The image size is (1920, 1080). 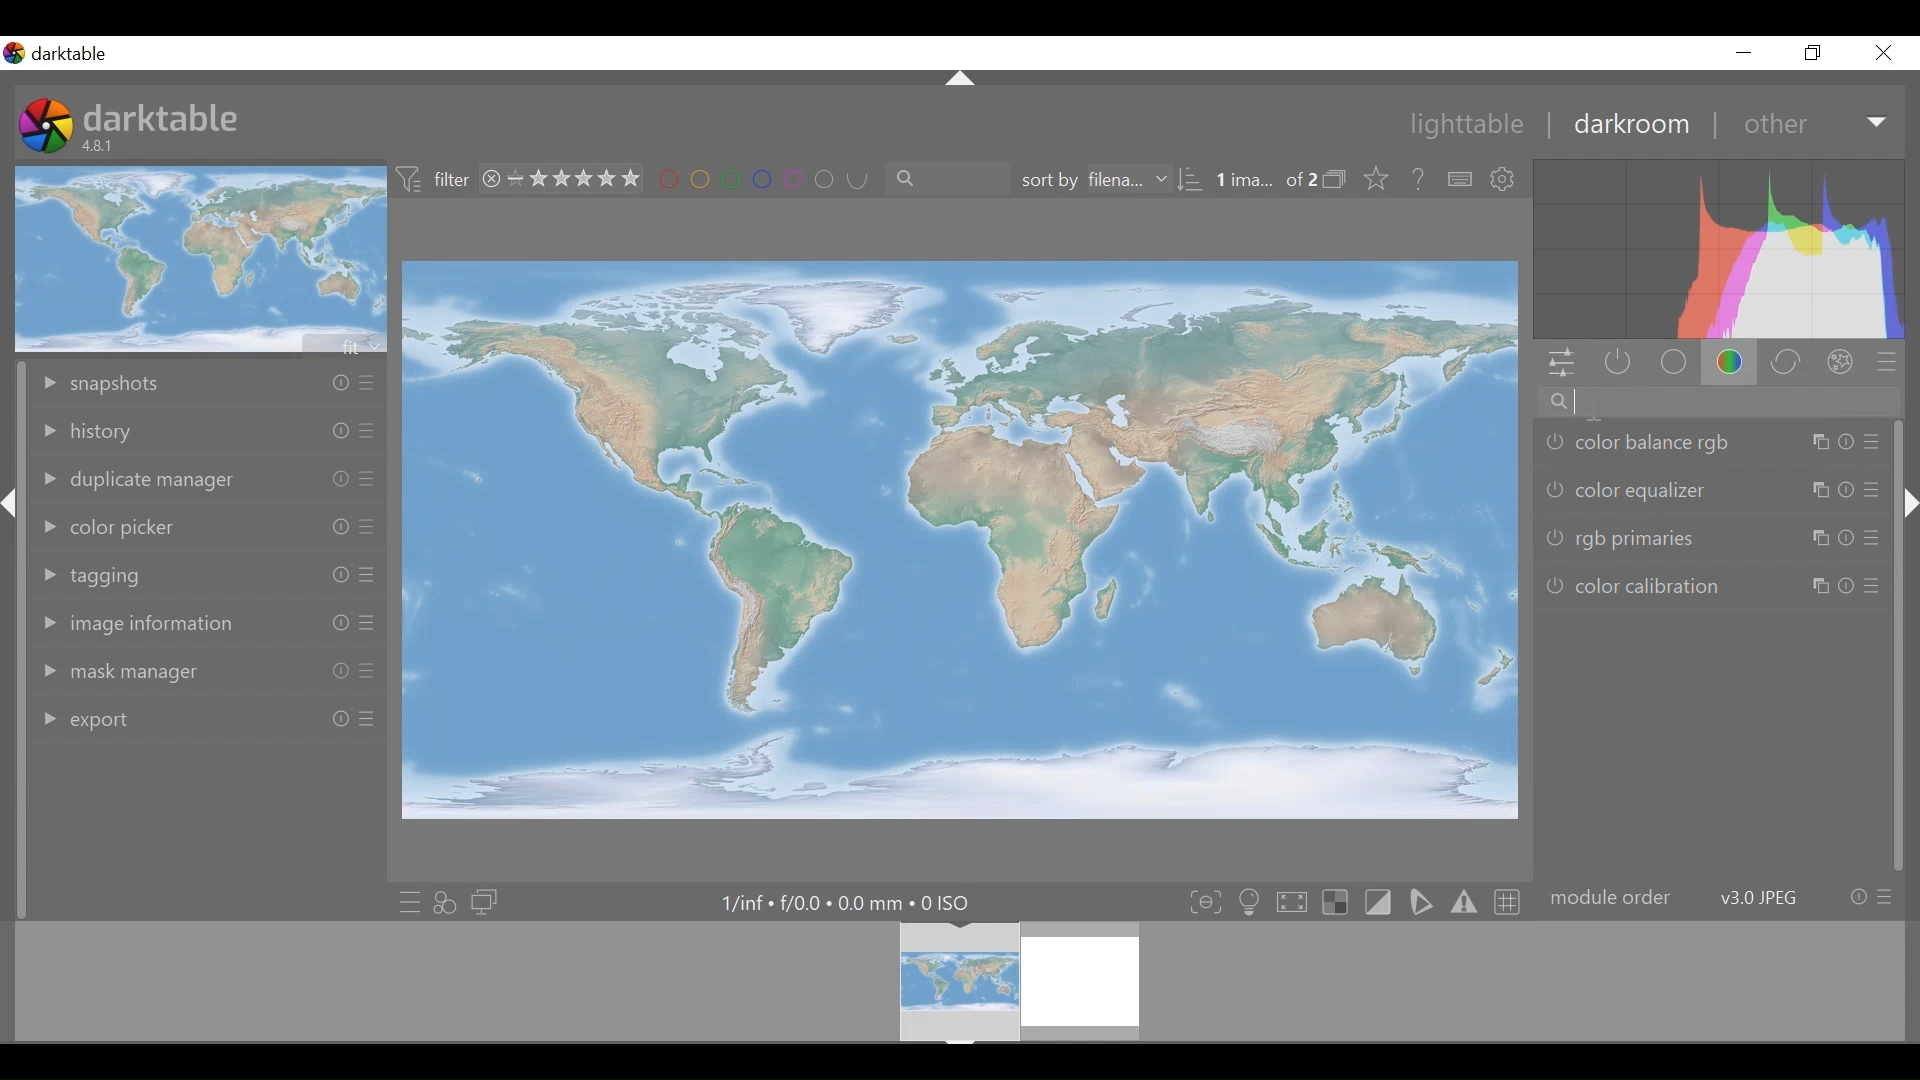 I want to click on vertical scroll bar, so click(x=16, y=734).